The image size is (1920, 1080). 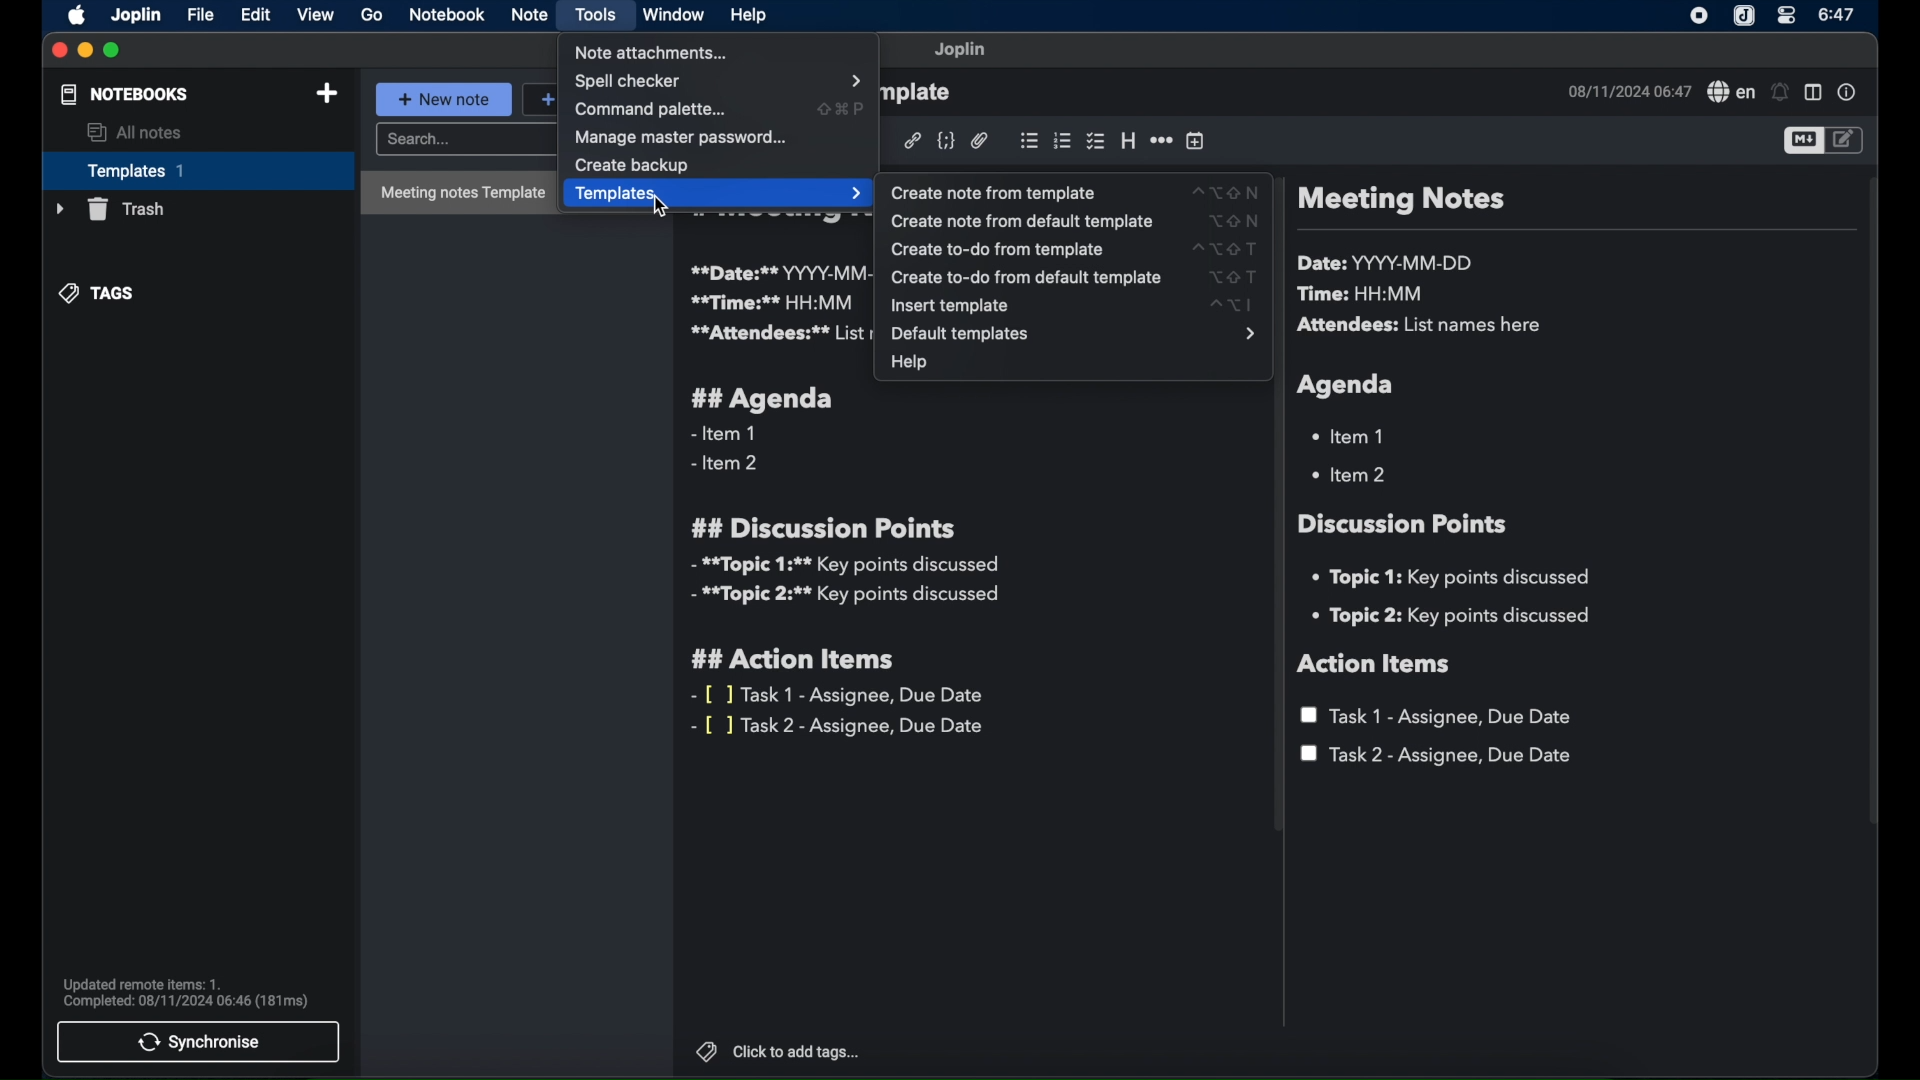 What do you see at coordinates (1076, 306) in the screenshot?
I see `insert template` at bounding box center [1076, 306].